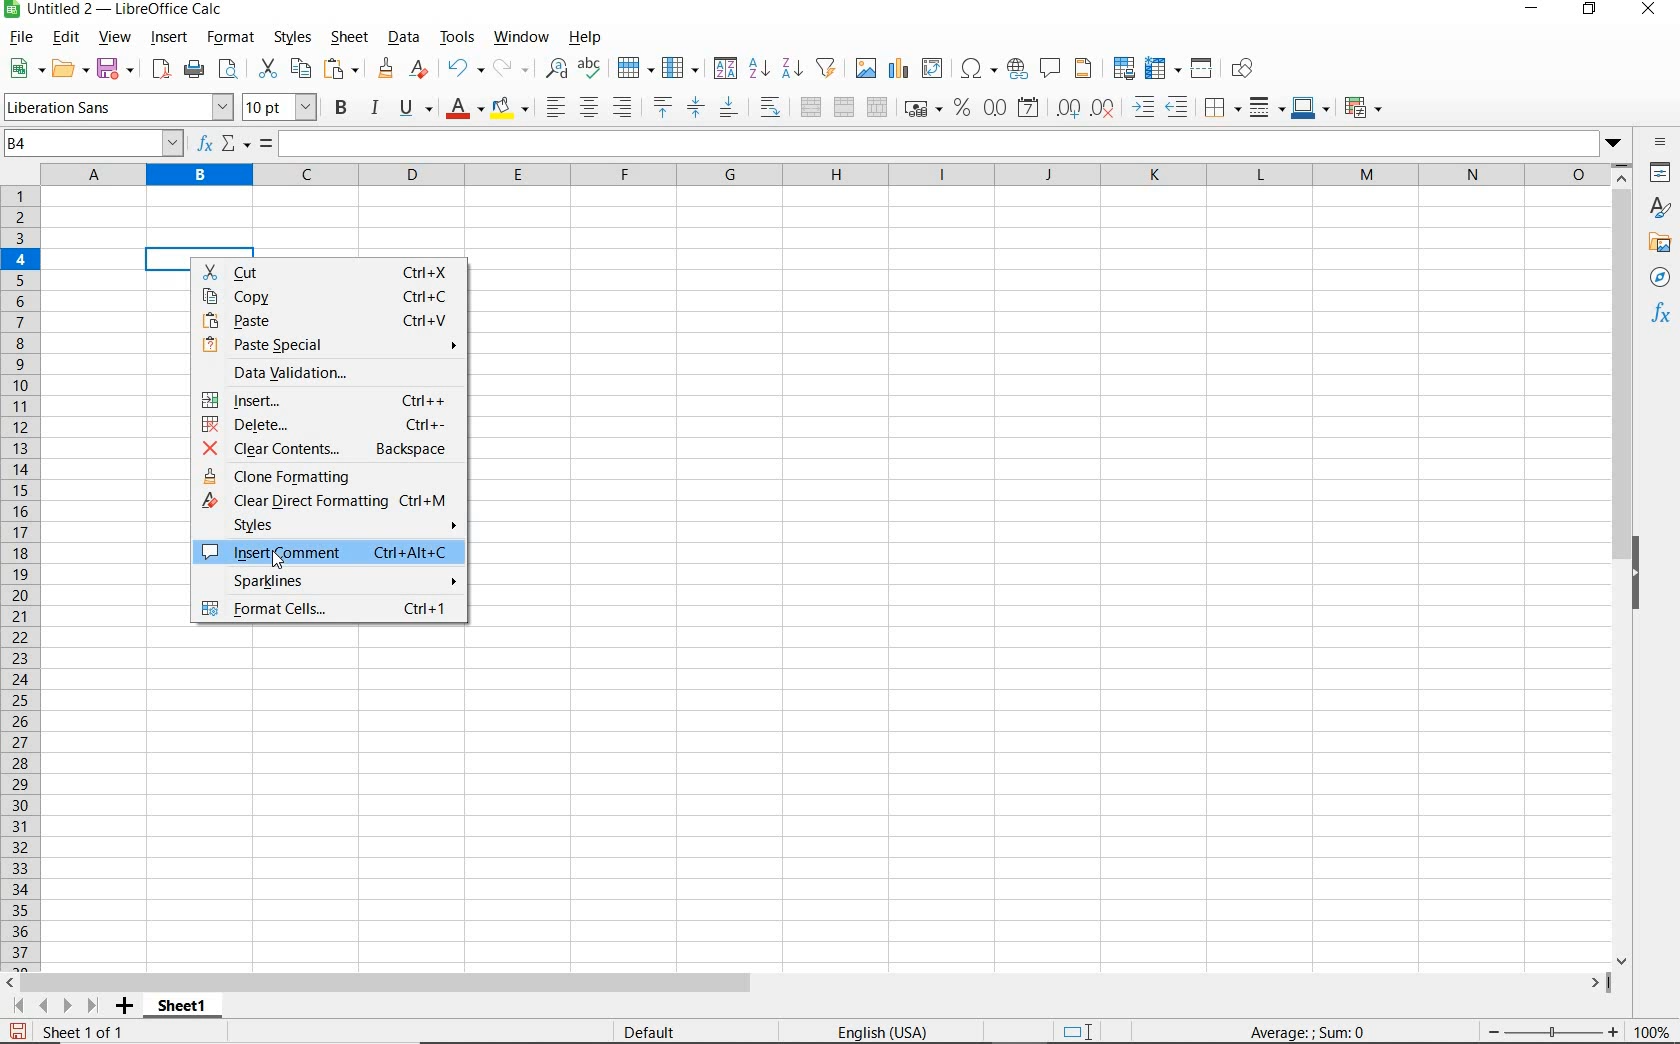  What do you see at coordinates (329, 503) in the screenshot?
I see `clear direct formatting` at bounding box center [329, 503].